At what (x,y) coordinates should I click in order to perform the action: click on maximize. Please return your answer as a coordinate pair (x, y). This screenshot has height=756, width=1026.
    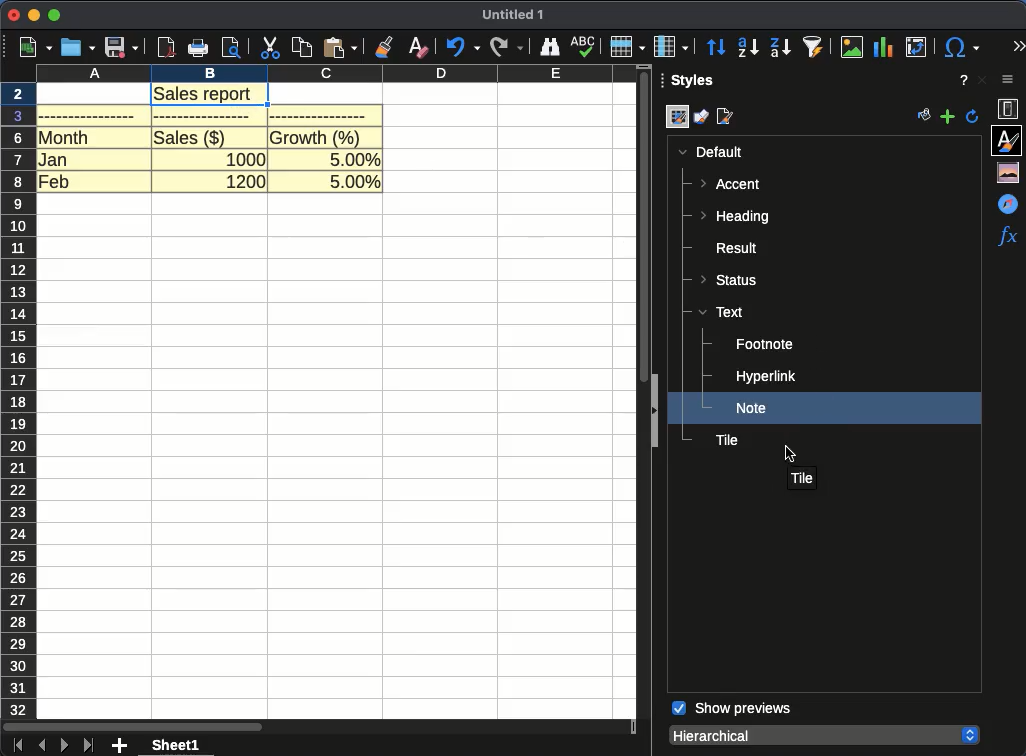
    Looking at the image, I should click on (56, 16).